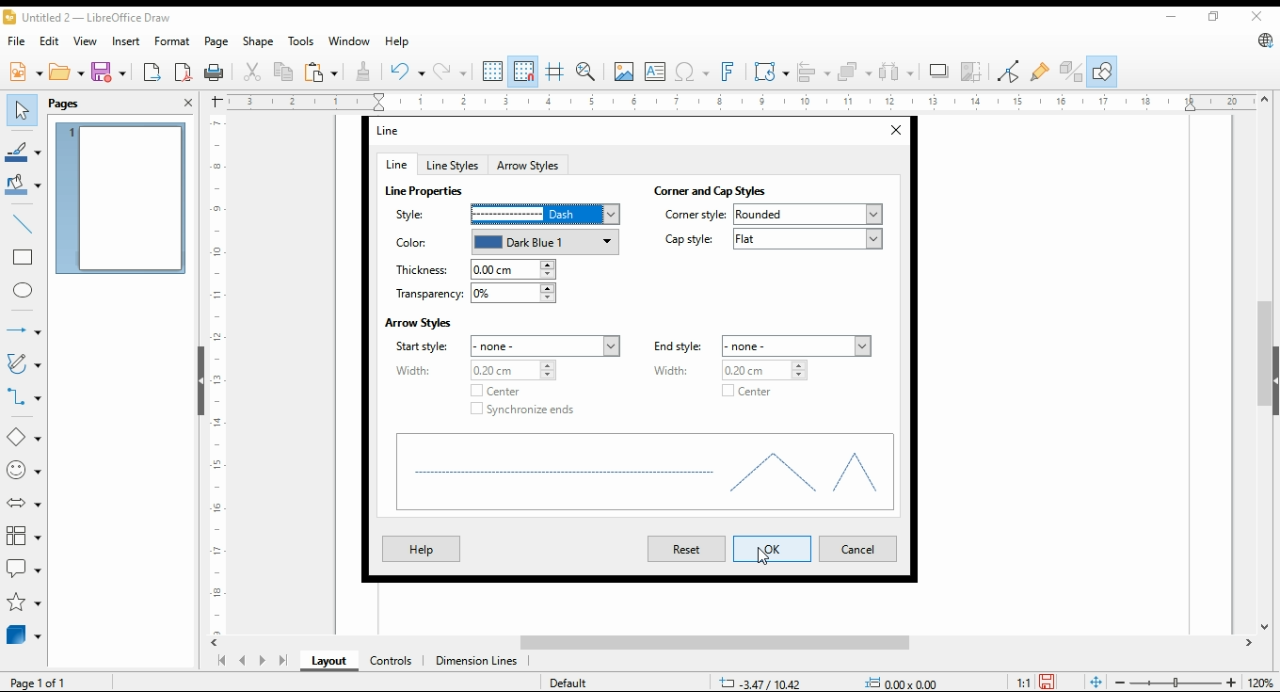  Describe the element at coordinates (330, 661) in the screenshot. I see `layout` at that location.